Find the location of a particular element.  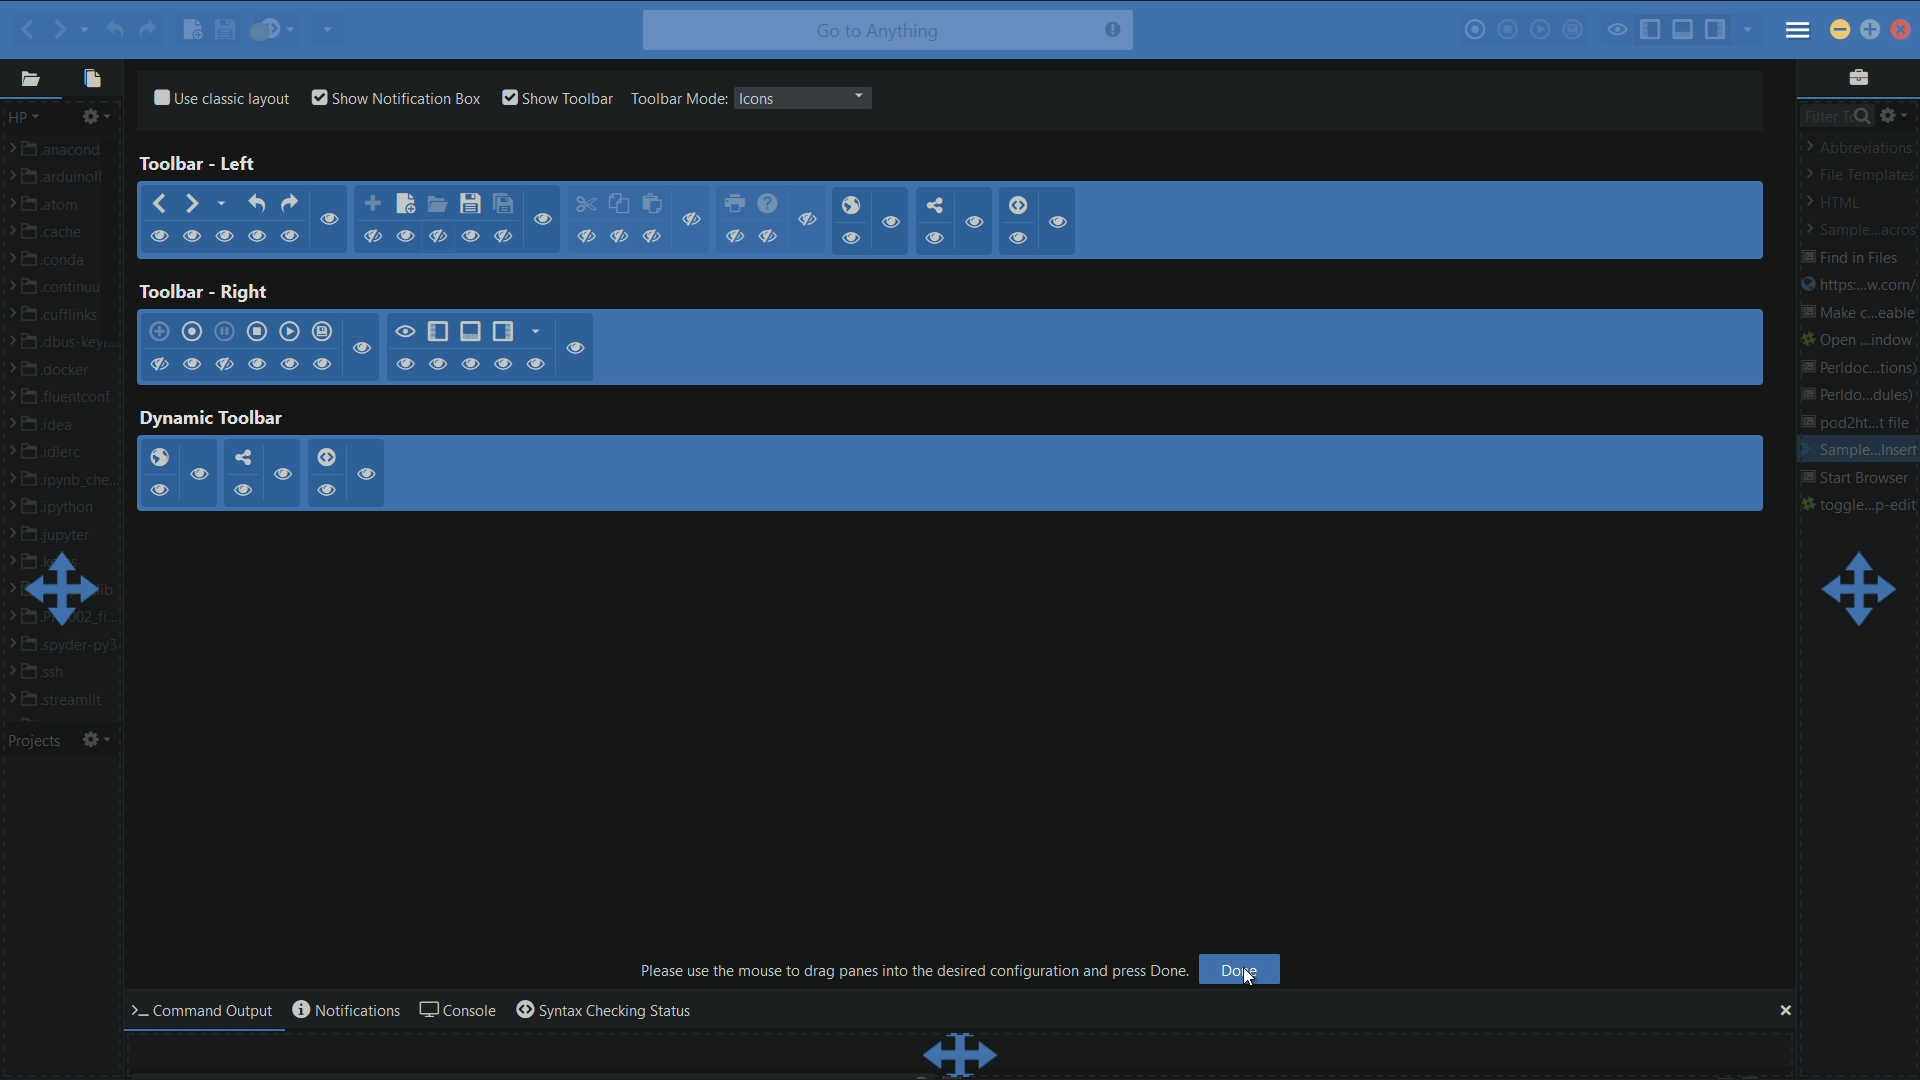

use classic layout is located at coordinates (219, 96).